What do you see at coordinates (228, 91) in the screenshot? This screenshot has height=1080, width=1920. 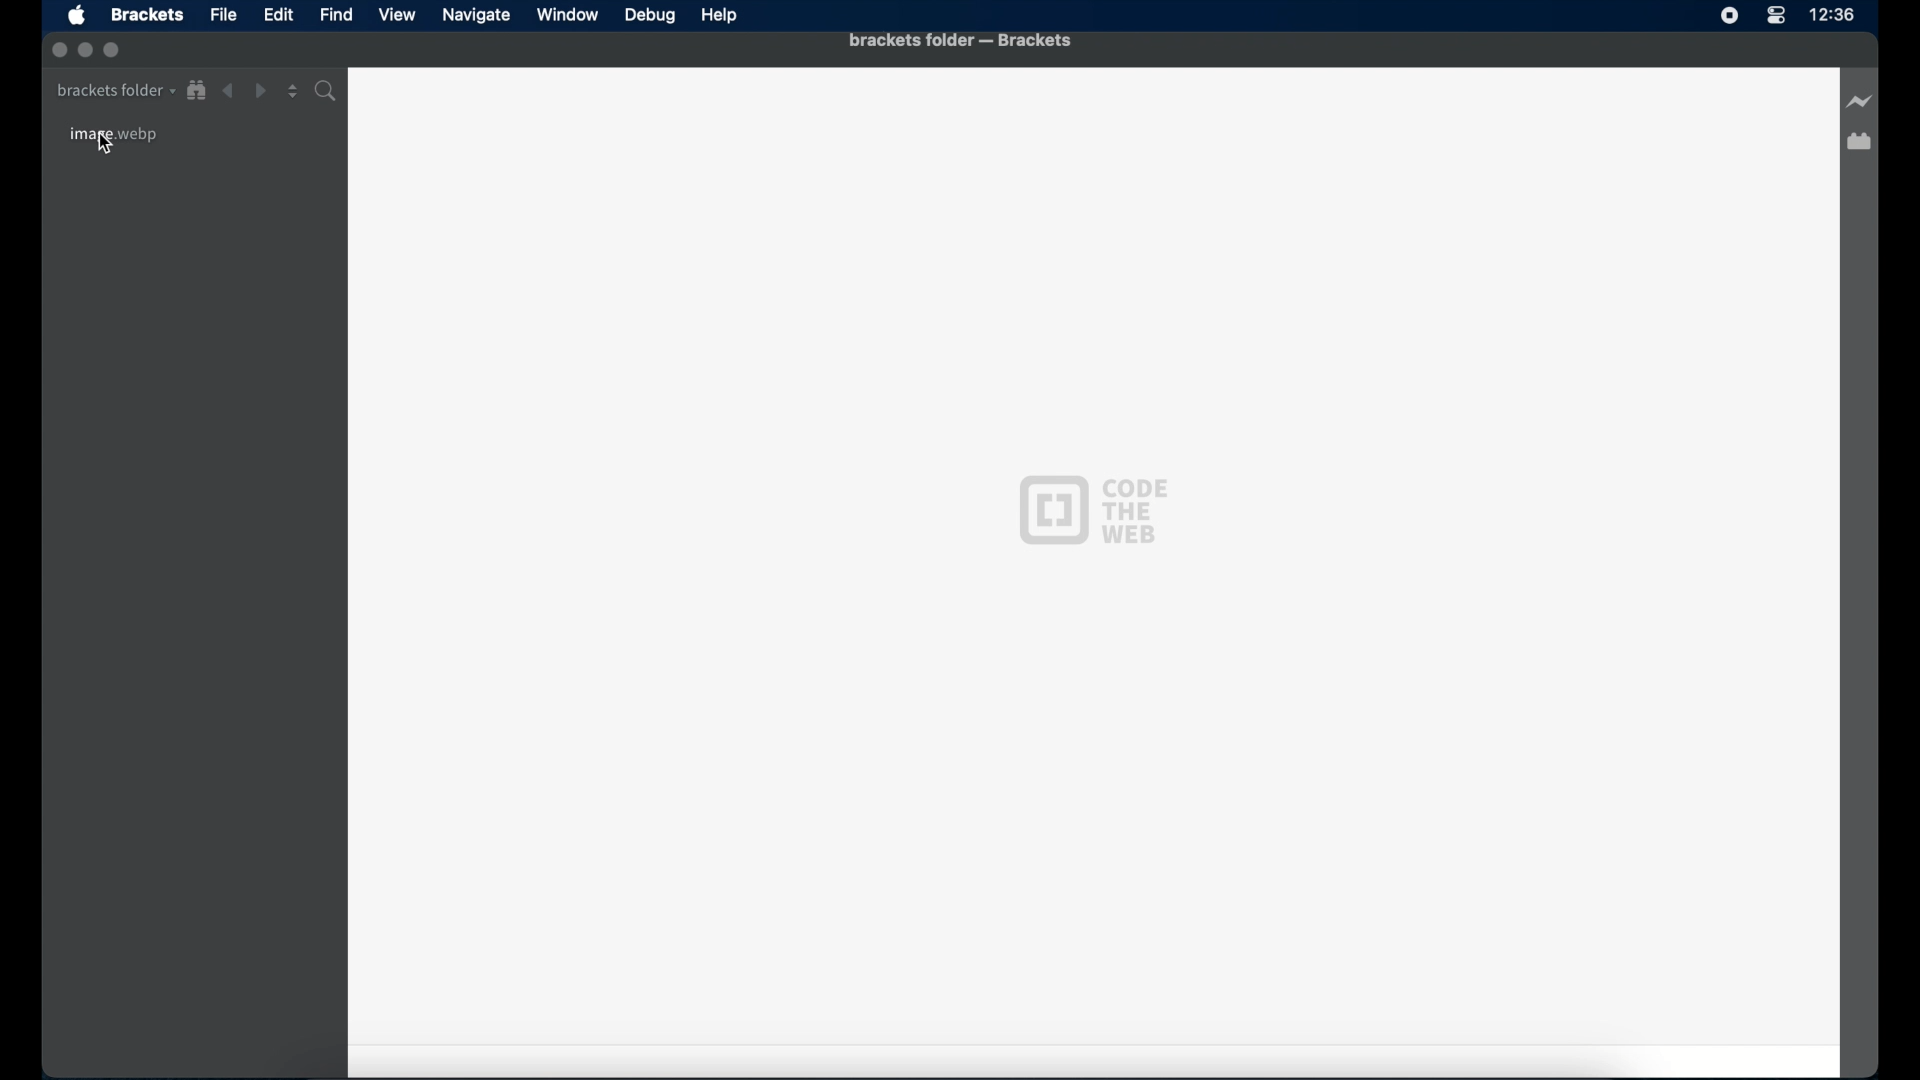 I see `back` at bounding box center [228, 91].